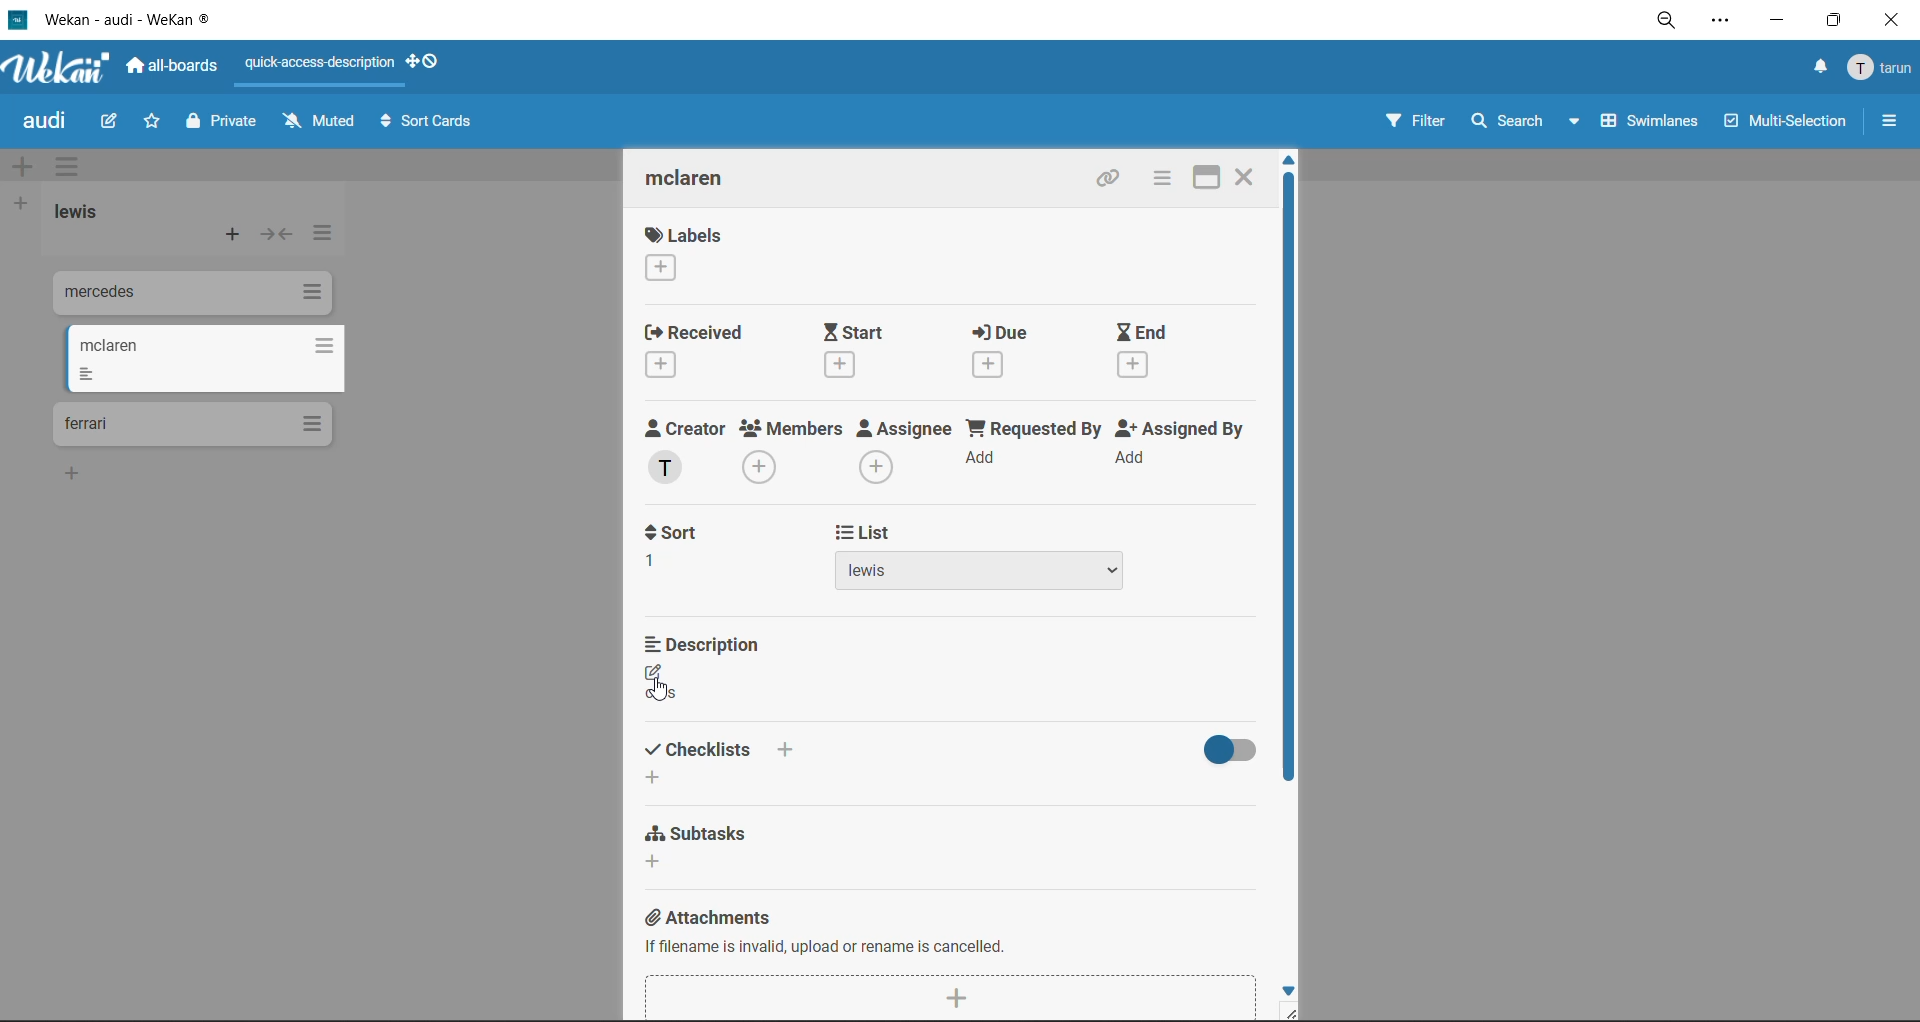 Image resolution: width=1920 pixels, height=1022 pixels. Describe the element at coordinates (225, 124) in the screenshot. I see `private` at that location.